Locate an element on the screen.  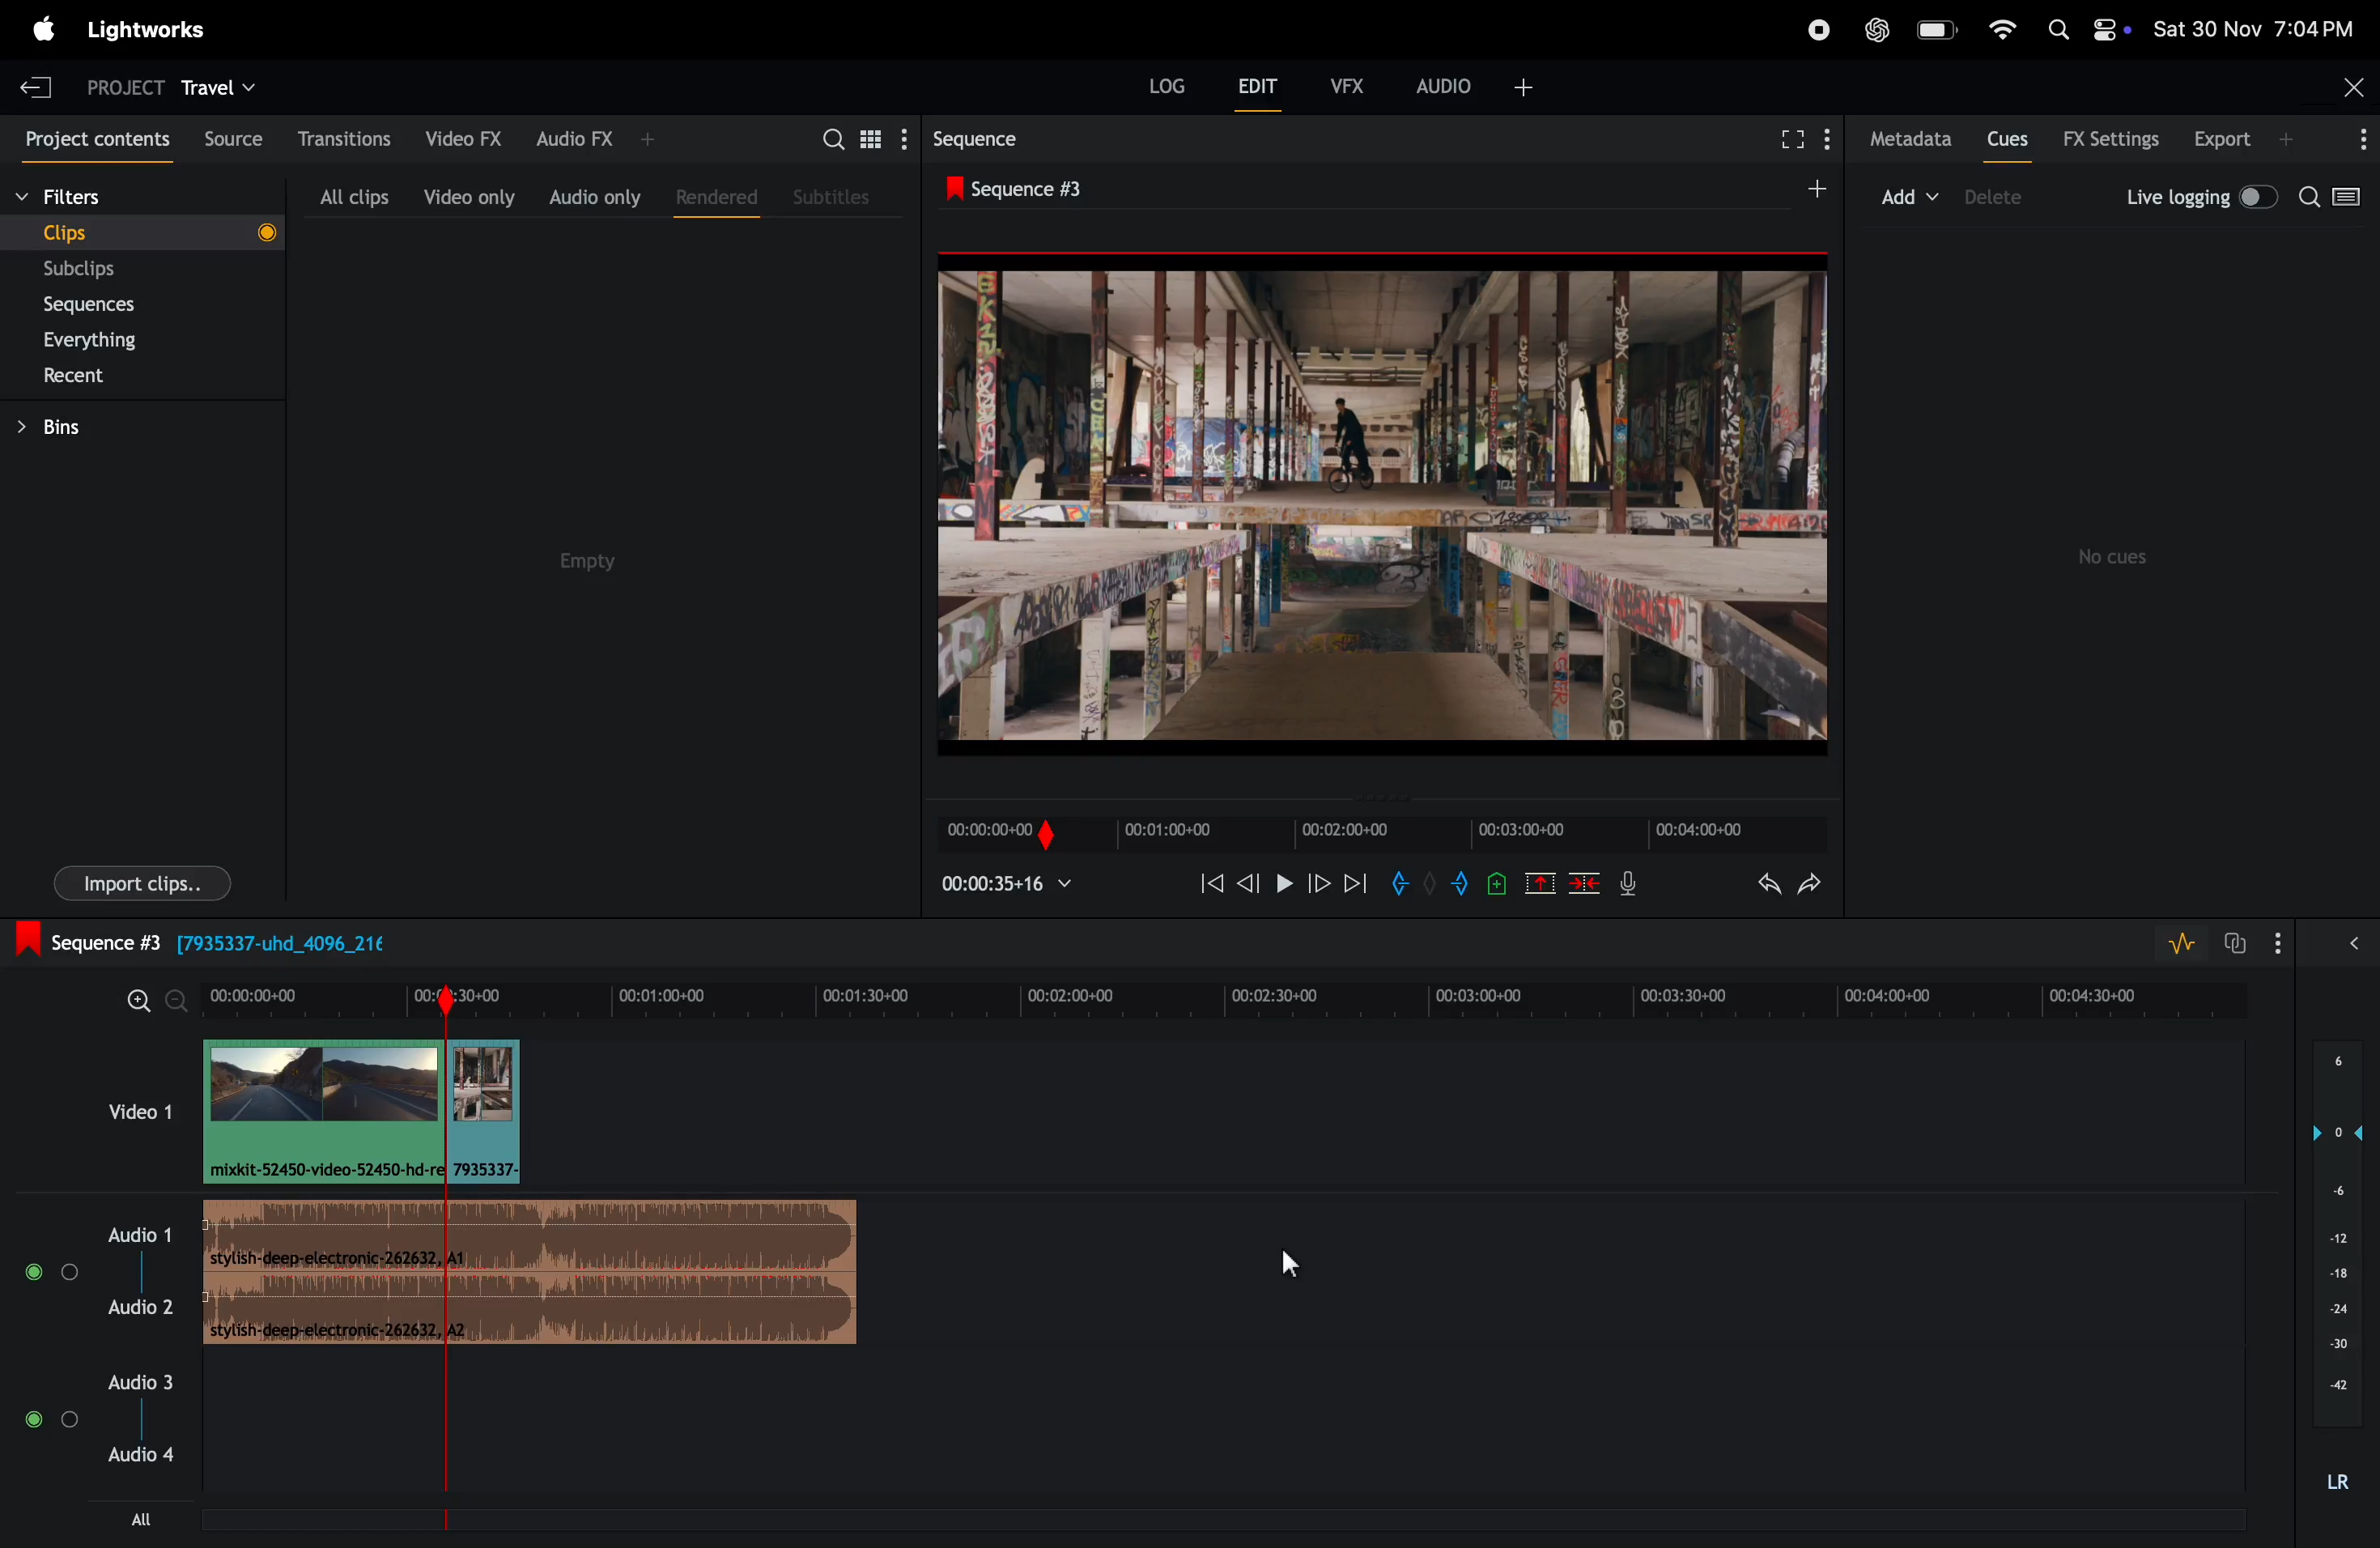
all clips is located at coordinates (353, 191).